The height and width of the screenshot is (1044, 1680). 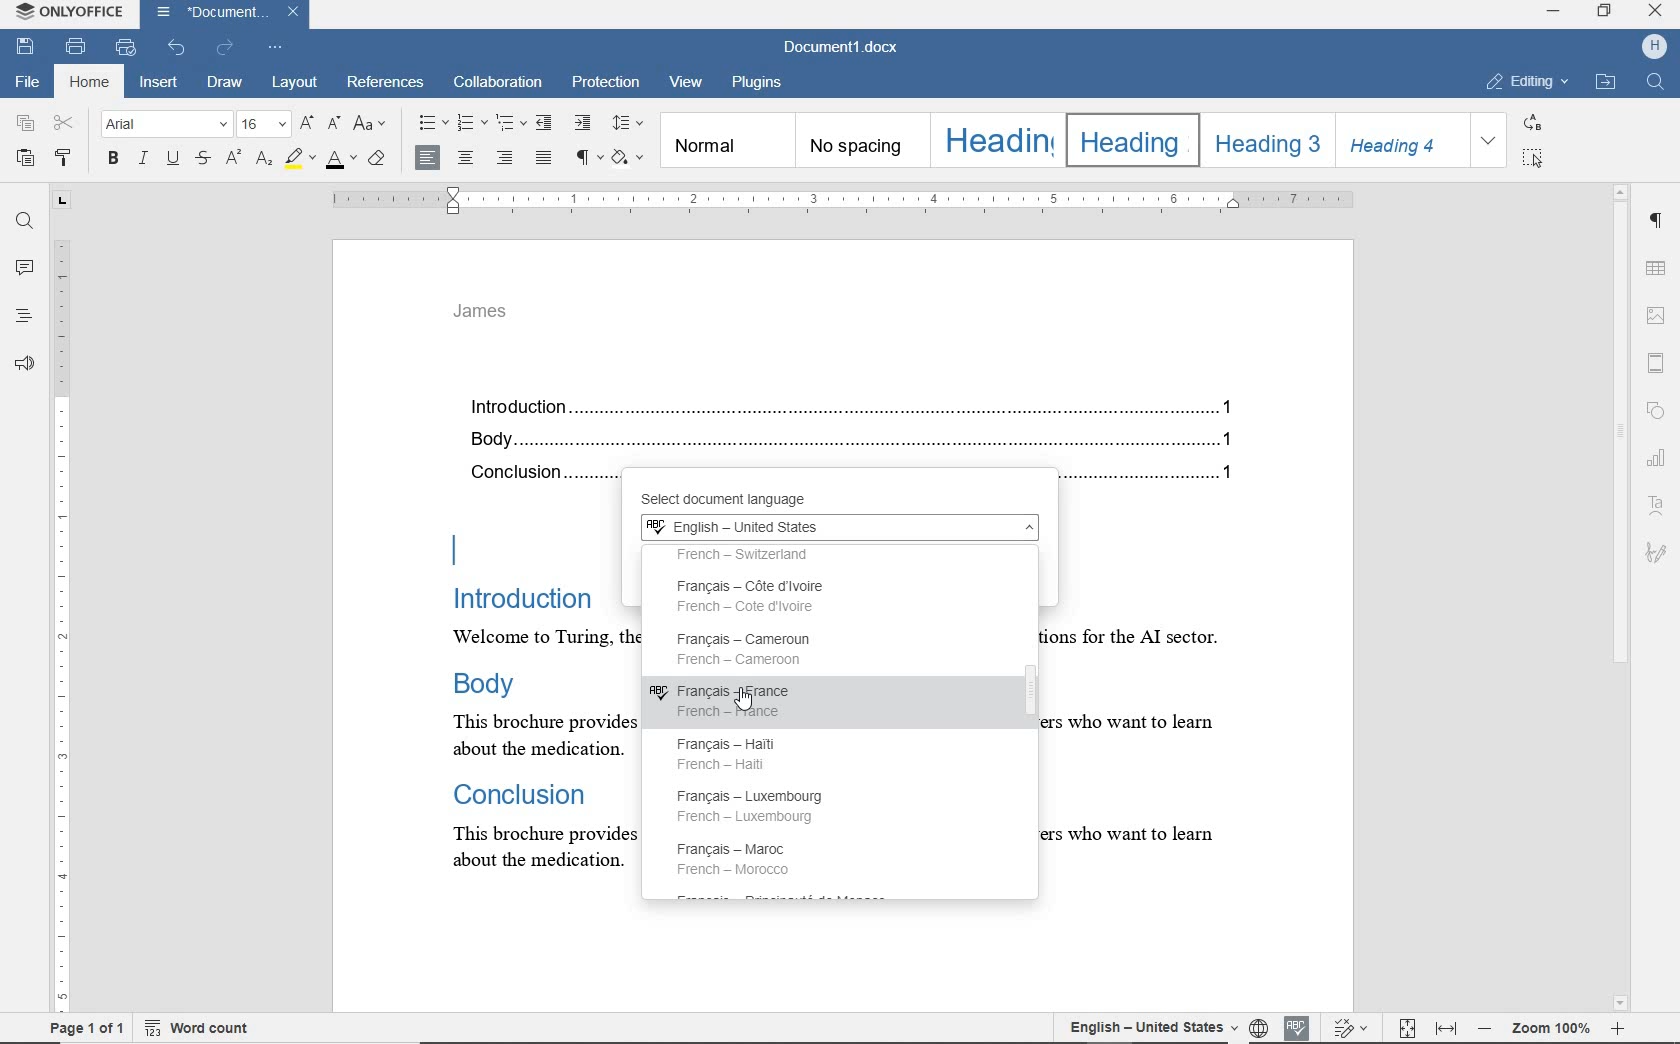 I want to click on change case, so click(x=373, y=125).